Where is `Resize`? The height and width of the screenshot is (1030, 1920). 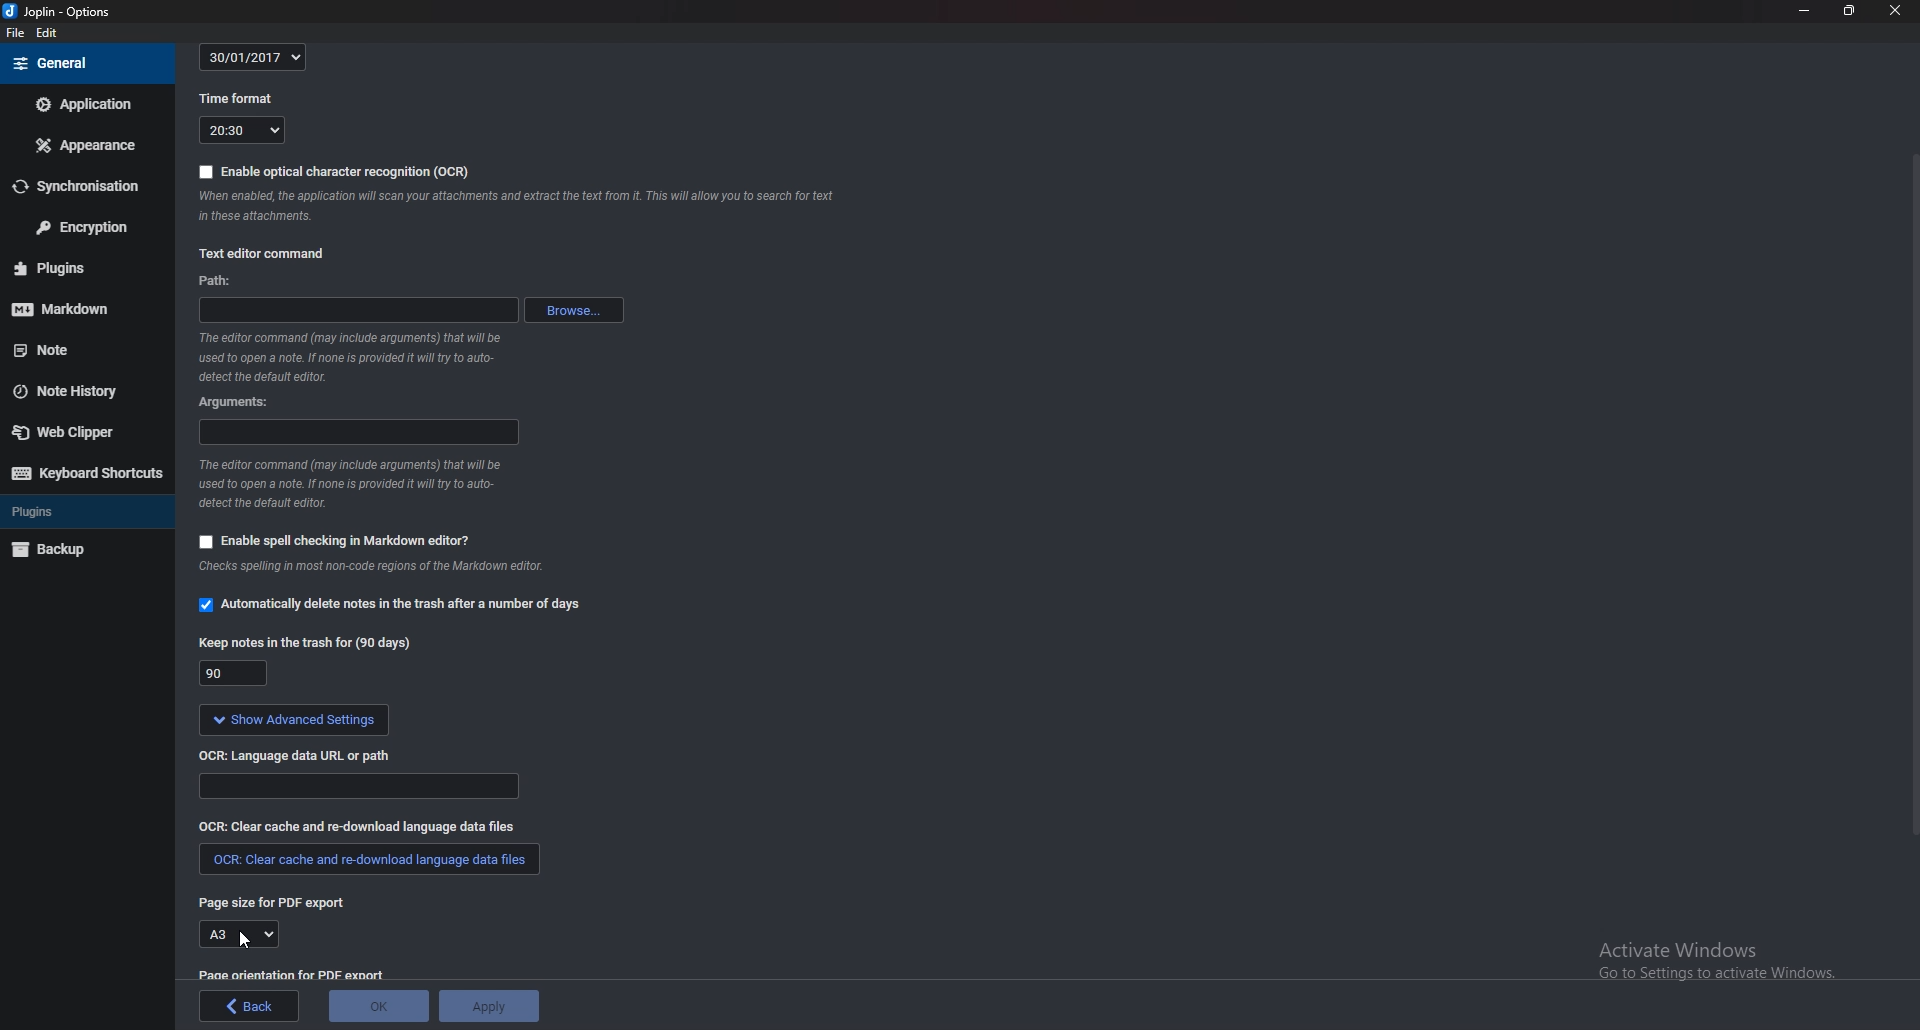 Resize is located at coordinates (1850, 10).